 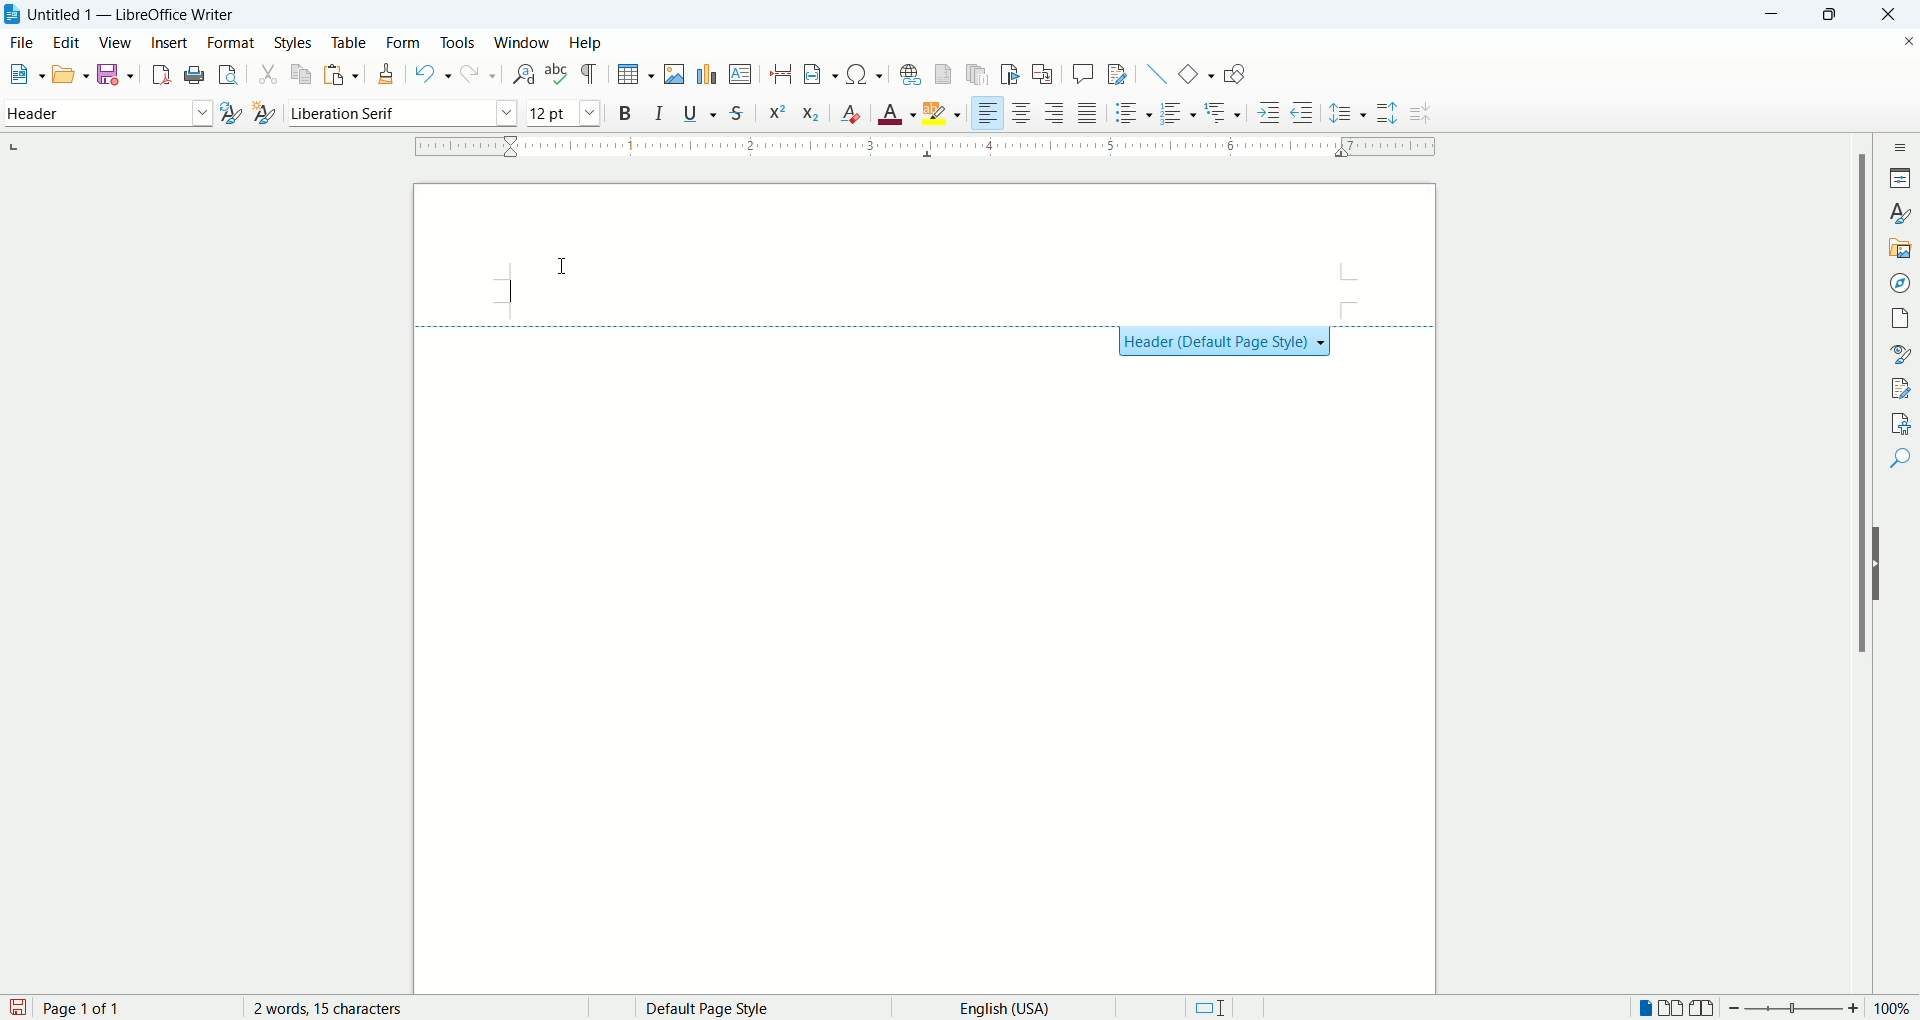 I want to click on ruler, so click(x=917, y=147).